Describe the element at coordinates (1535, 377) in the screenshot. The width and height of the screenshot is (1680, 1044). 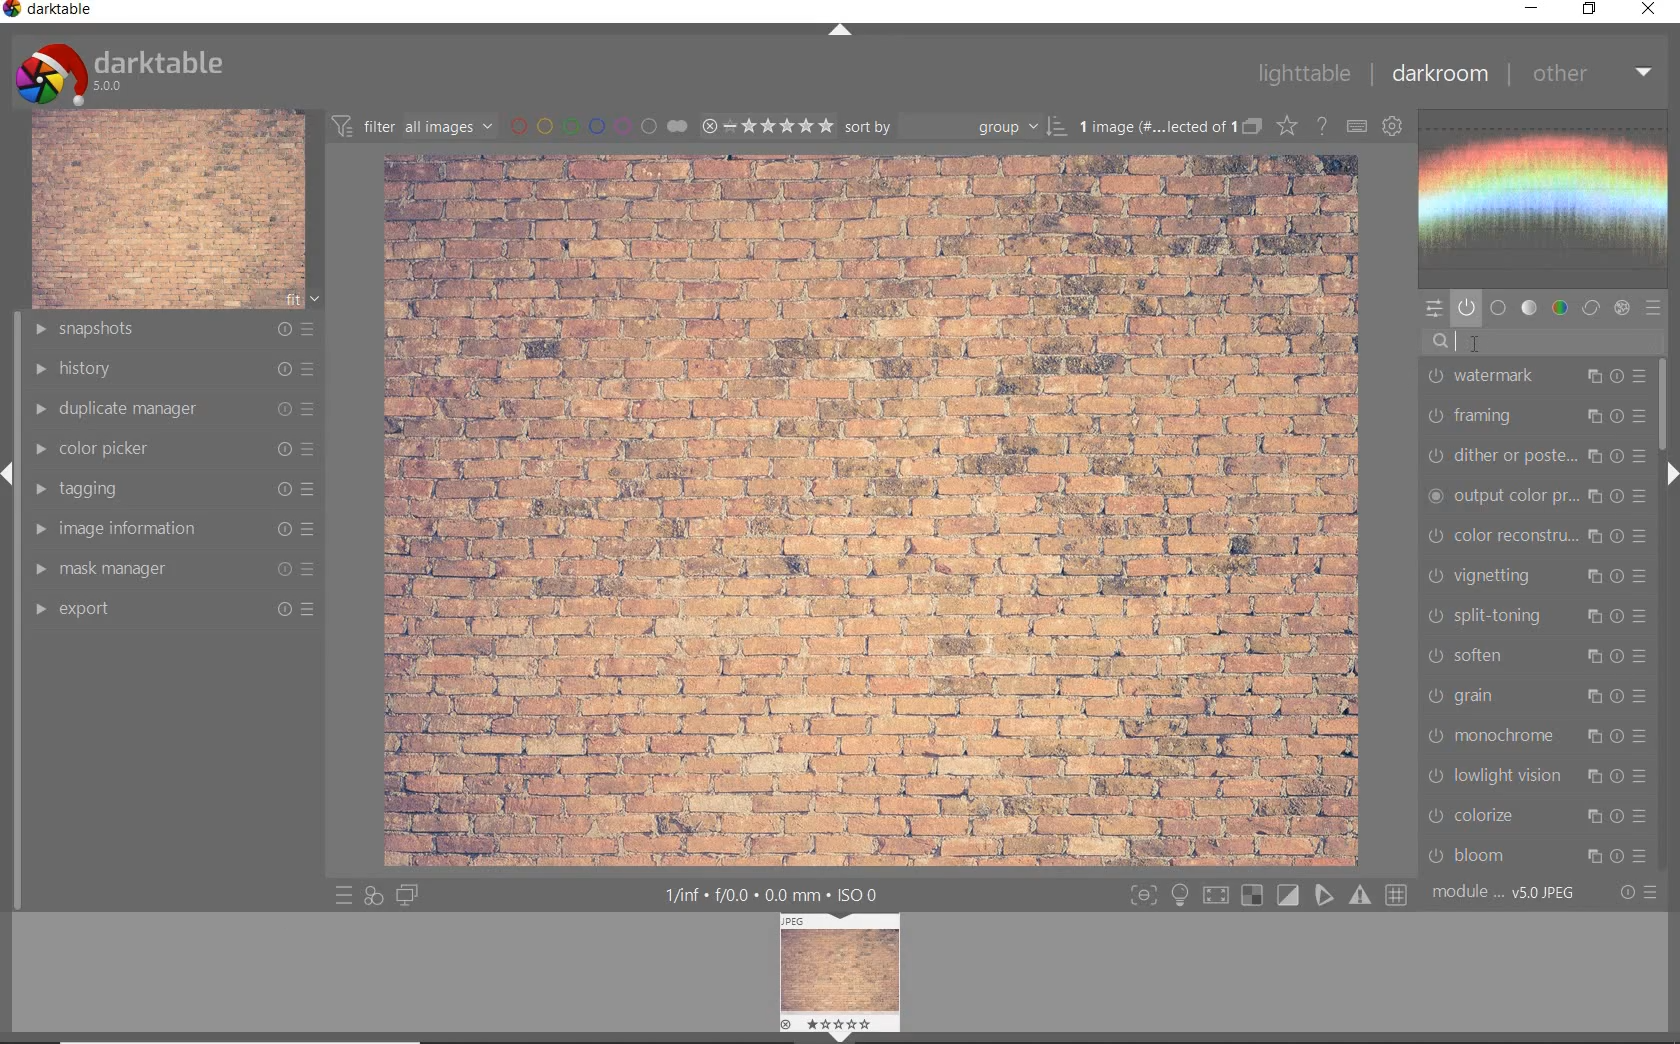
I see `watermark` at that location.